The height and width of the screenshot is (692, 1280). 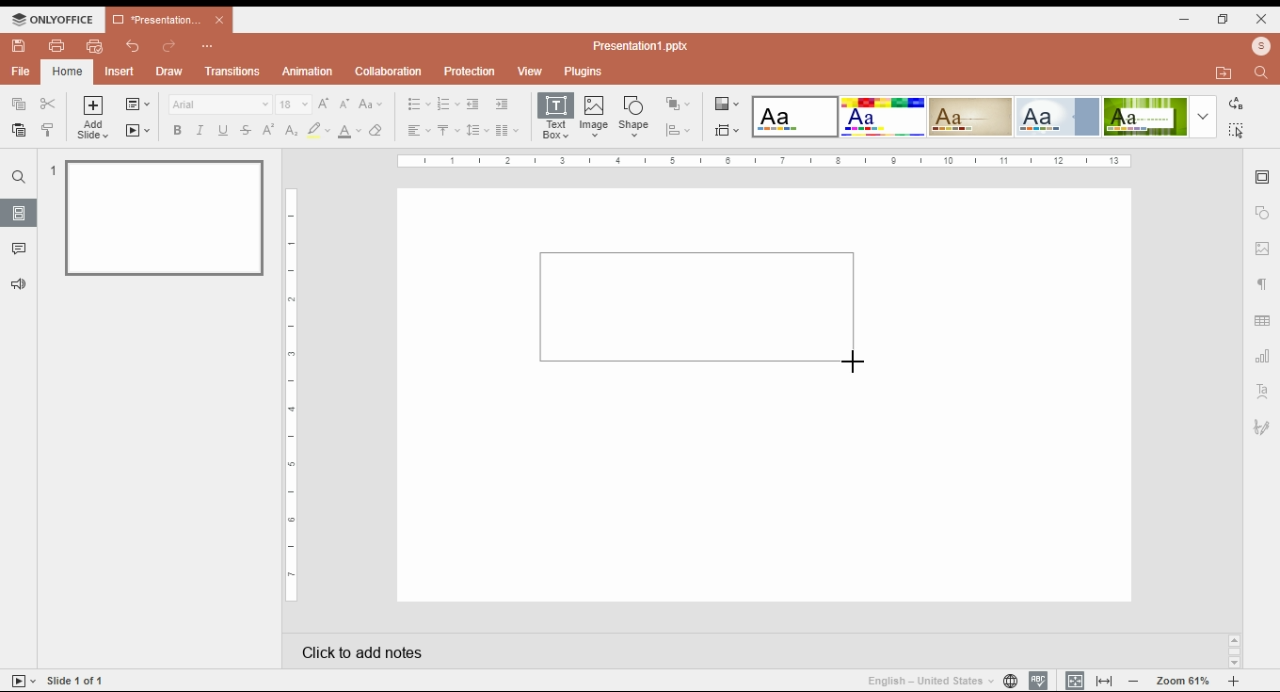 What do you see at coordinates (1264, 427) in the screenshot?
I see `signature settings` at bounding box center [1264, 427].